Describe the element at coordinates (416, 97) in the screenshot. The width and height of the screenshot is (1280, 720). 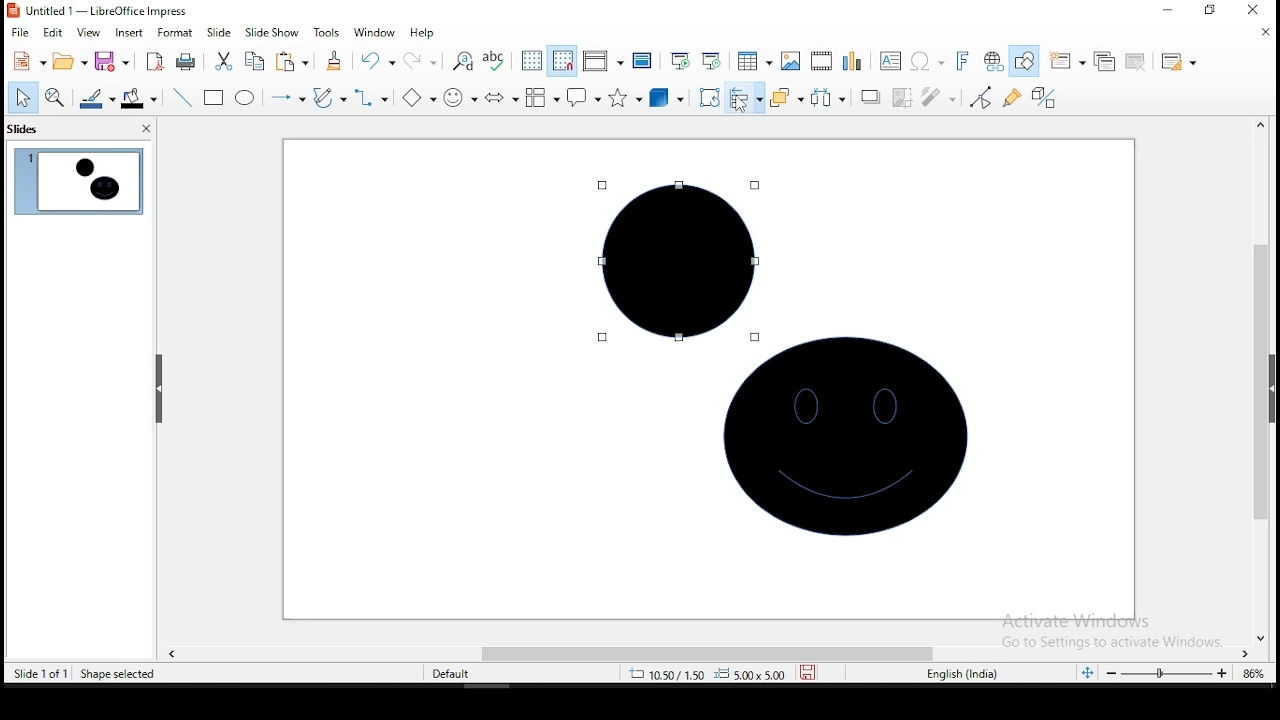
I see `basic shapes` at that location.